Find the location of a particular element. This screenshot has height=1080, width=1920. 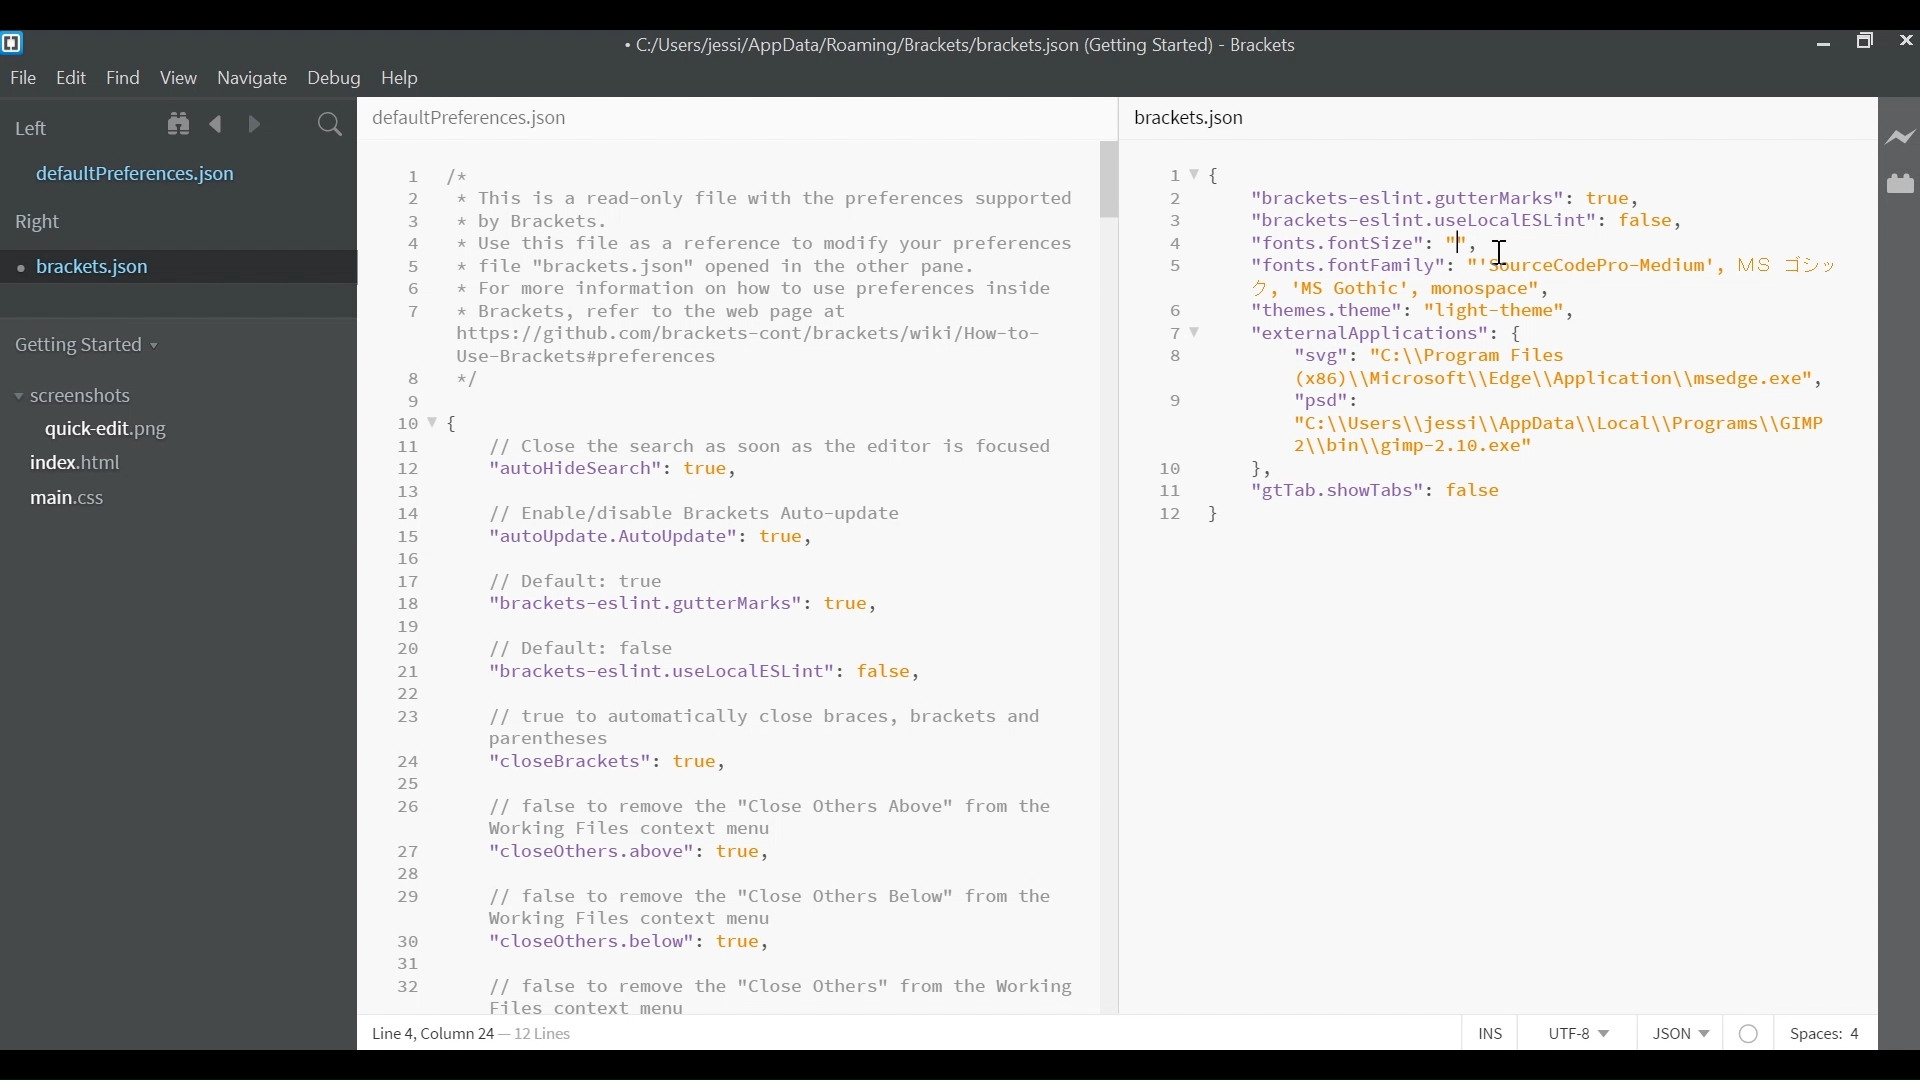

Left is located at coordinates (35, 129).